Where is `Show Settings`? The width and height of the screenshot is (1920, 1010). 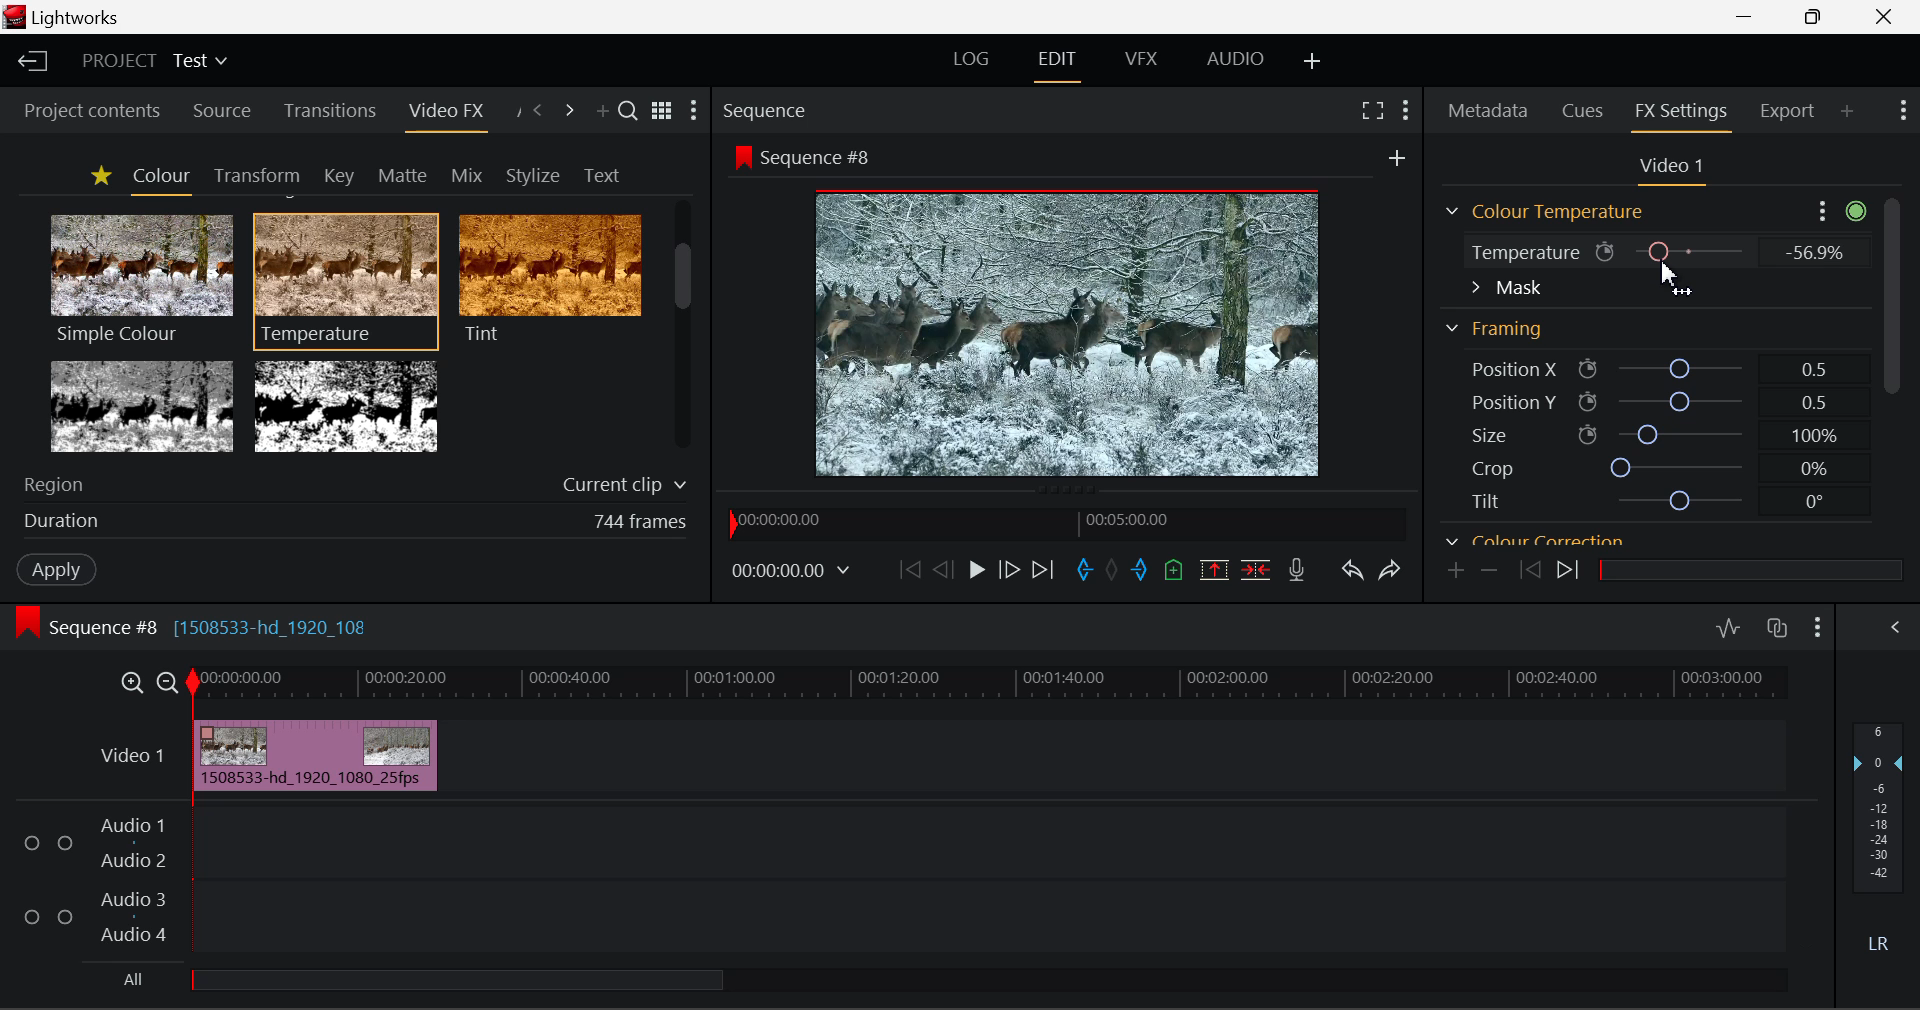 Show Settings is located at coordinates (1903, 114).